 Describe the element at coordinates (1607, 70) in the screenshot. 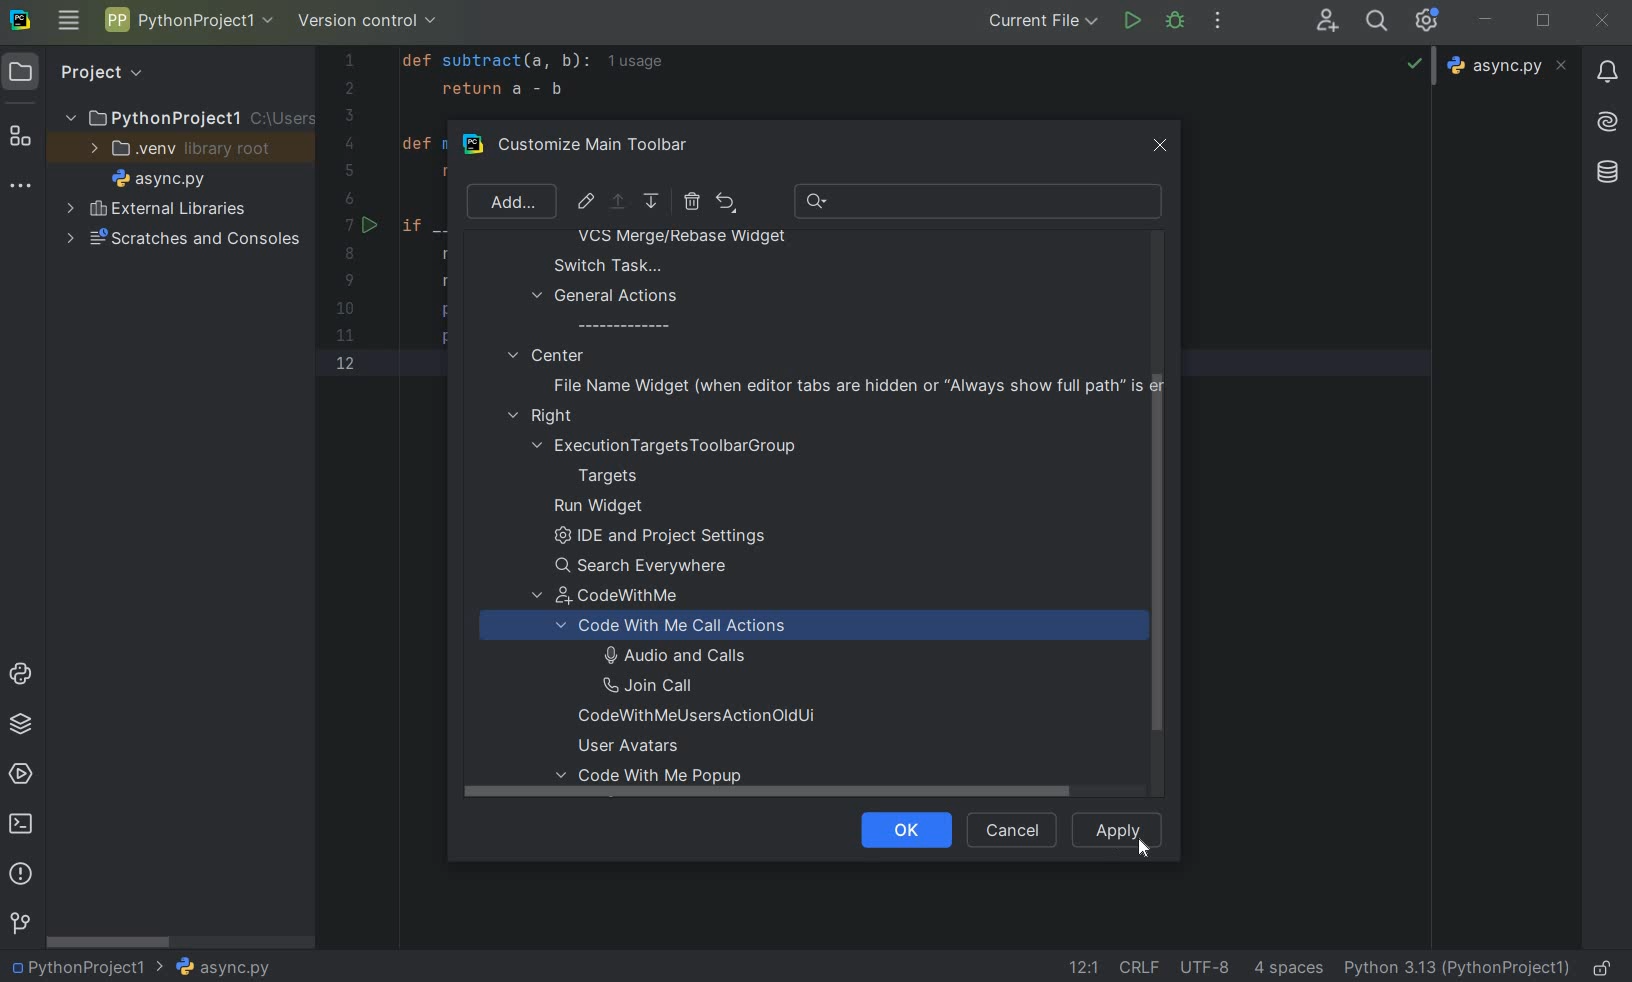

I see `updates` at that location.